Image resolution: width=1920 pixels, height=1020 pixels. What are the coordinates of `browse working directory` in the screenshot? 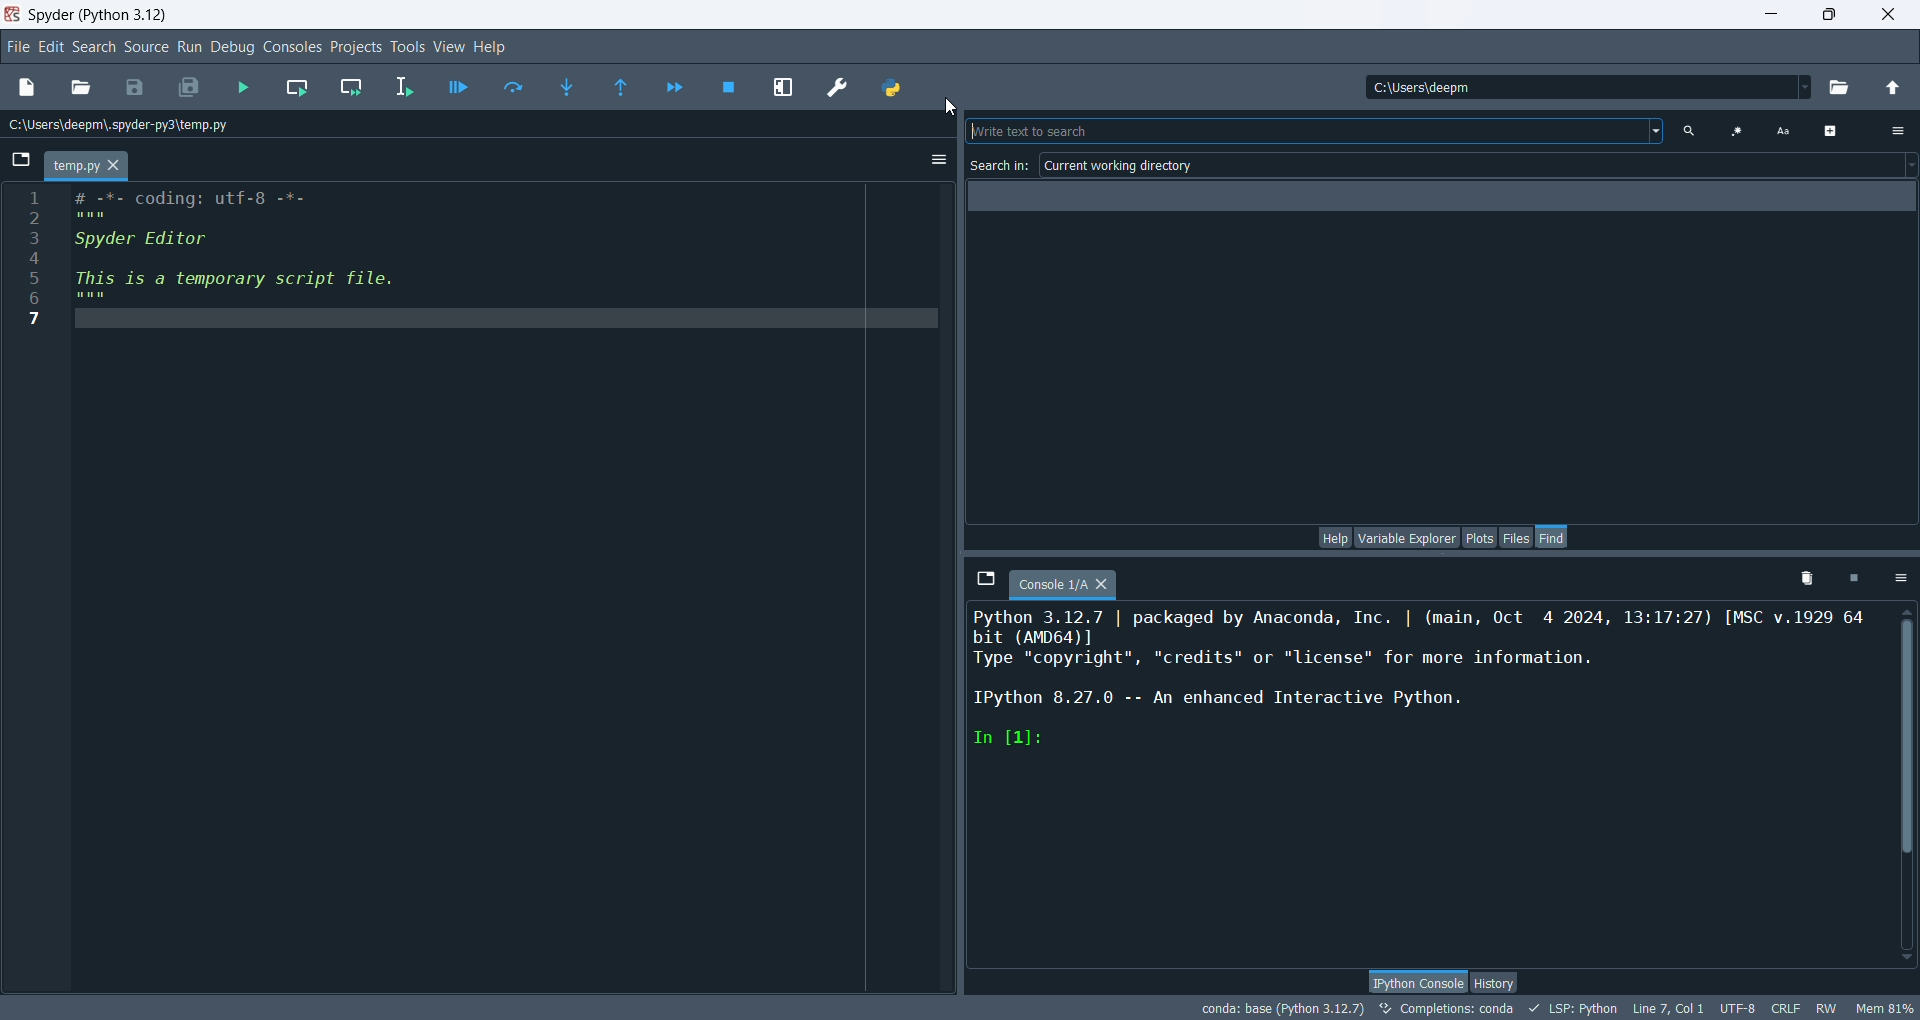 It's located at (1835, 89).